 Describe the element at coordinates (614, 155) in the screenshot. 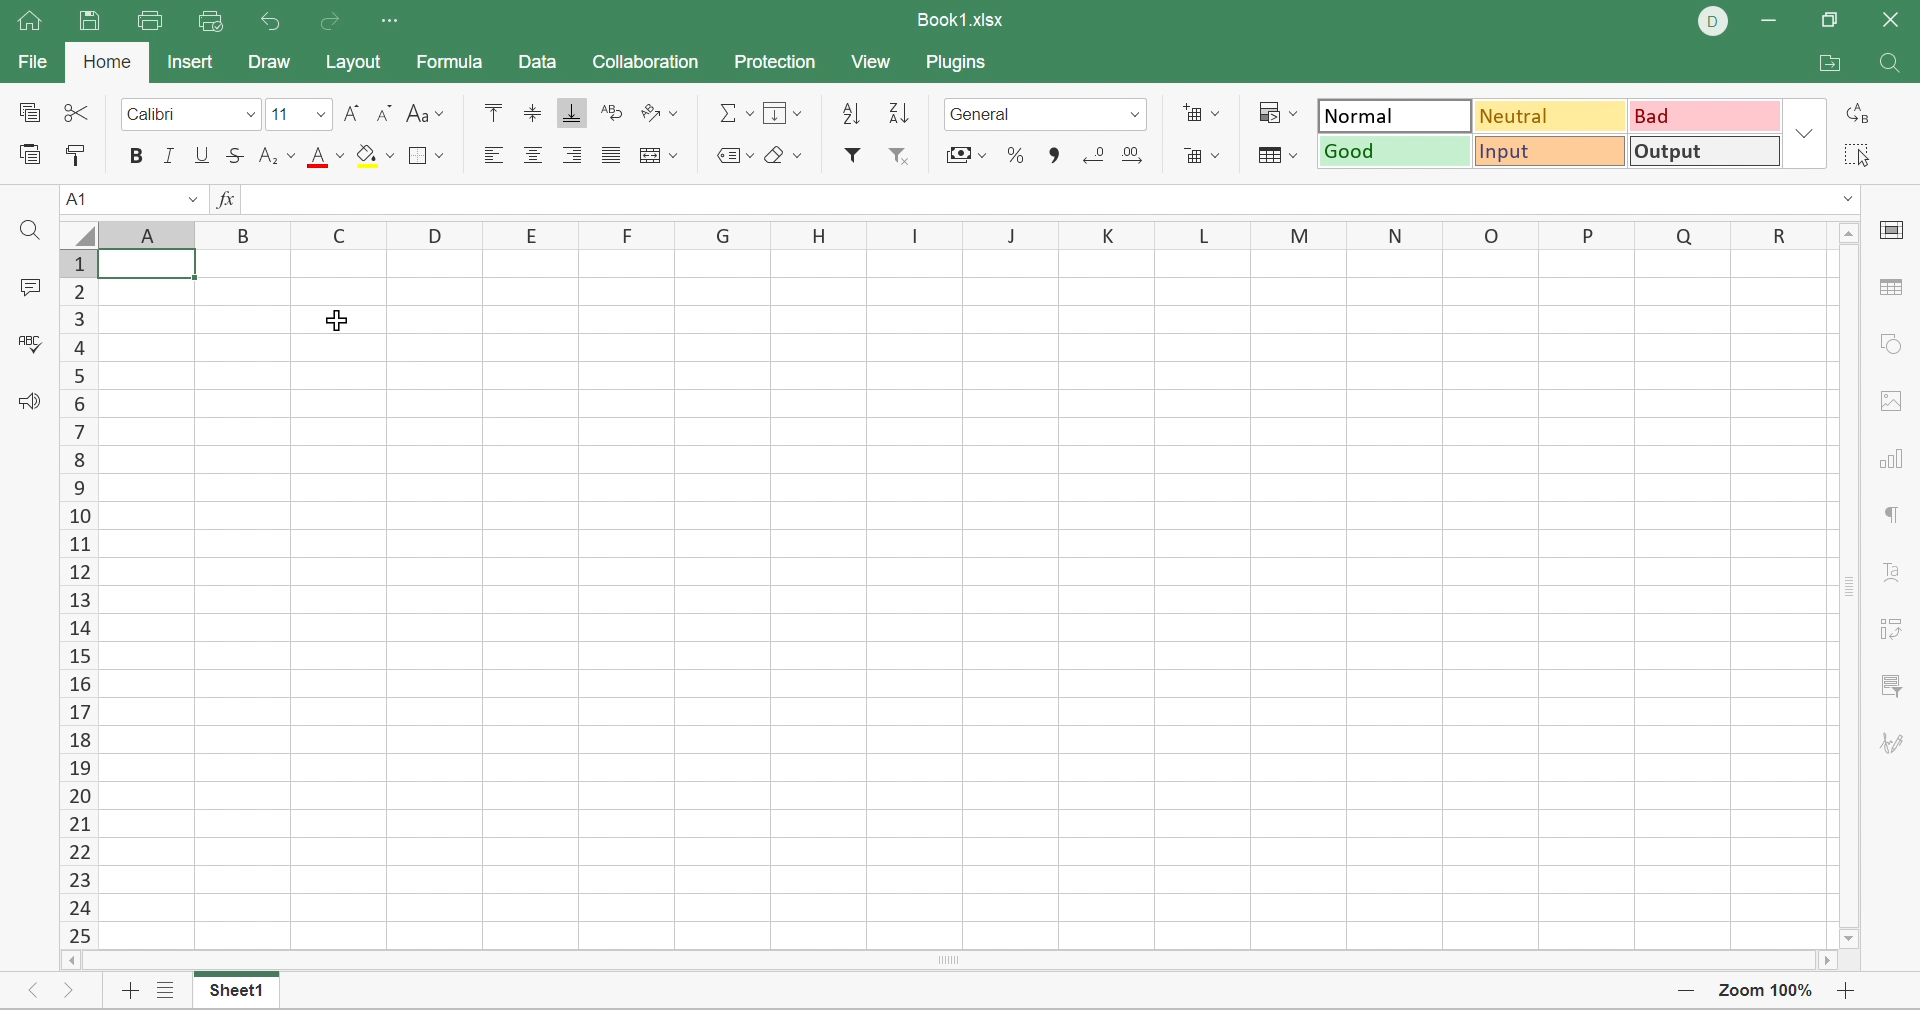

I see `Justified` at that location.